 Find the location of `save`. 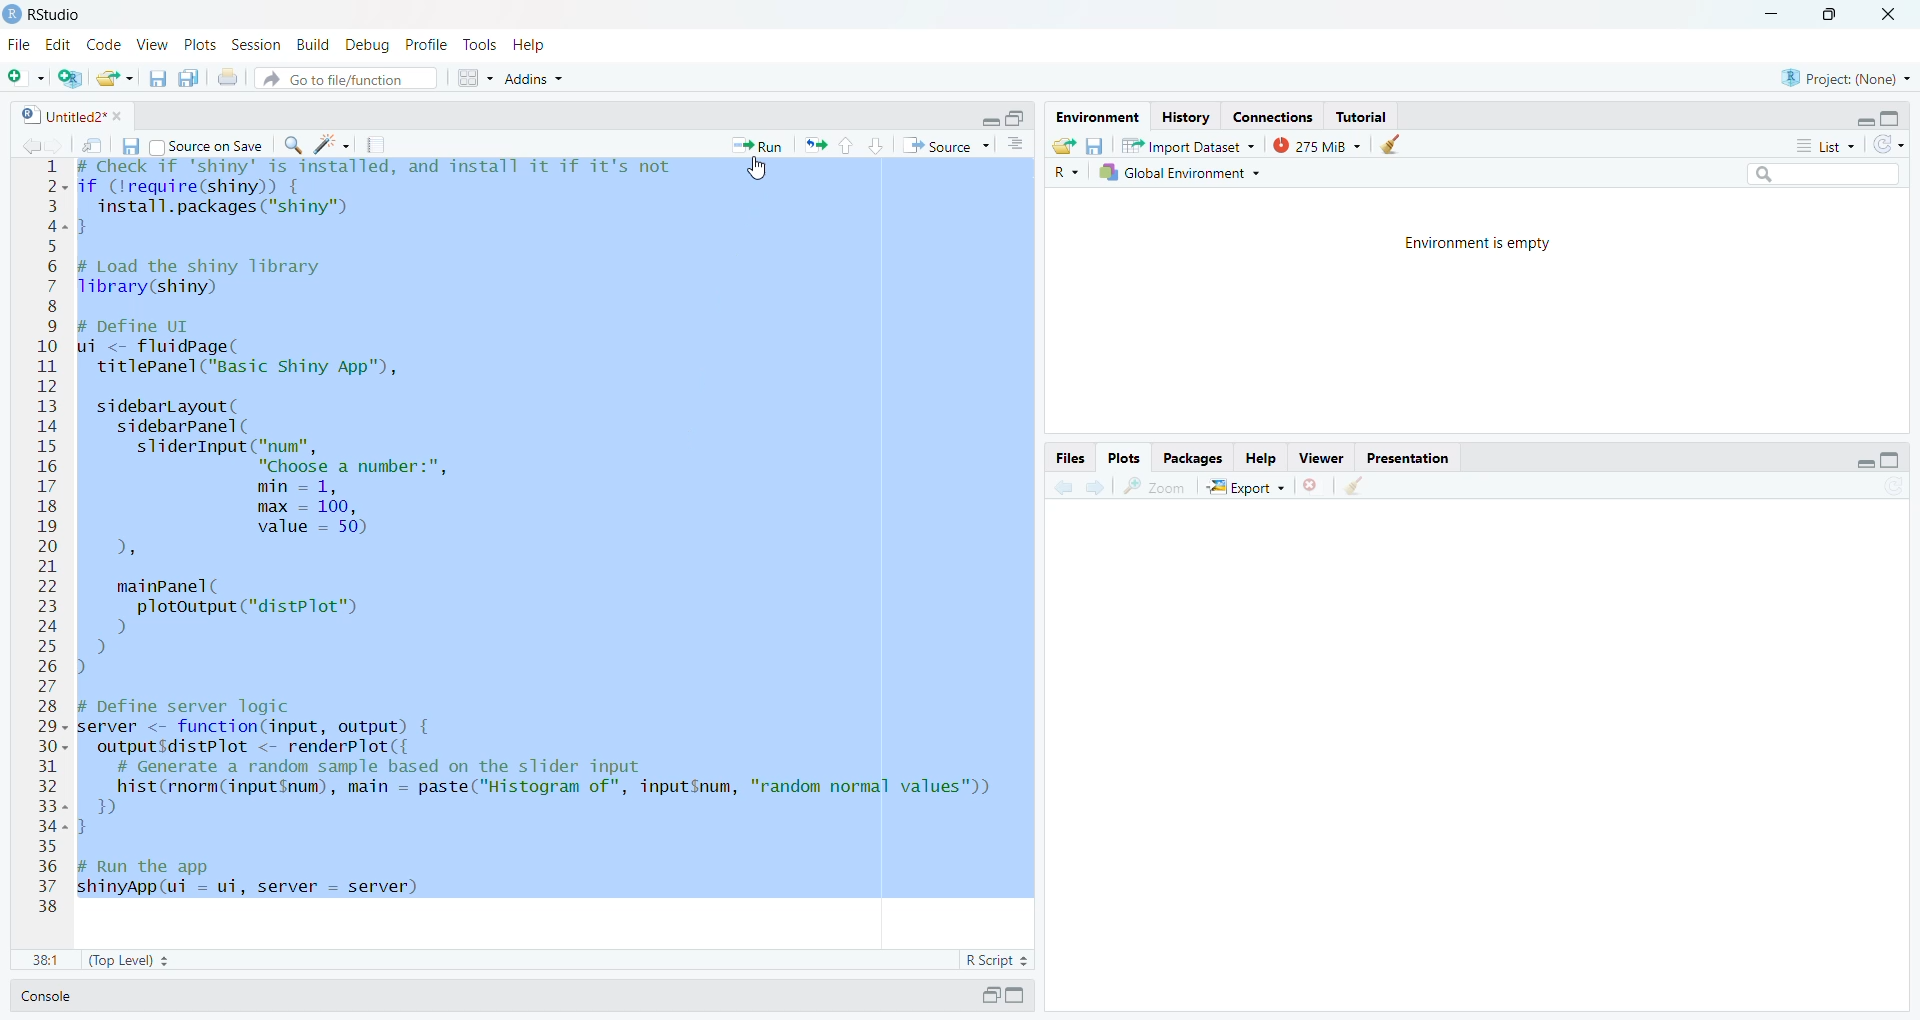

save is located at coordinates (1094, 146).